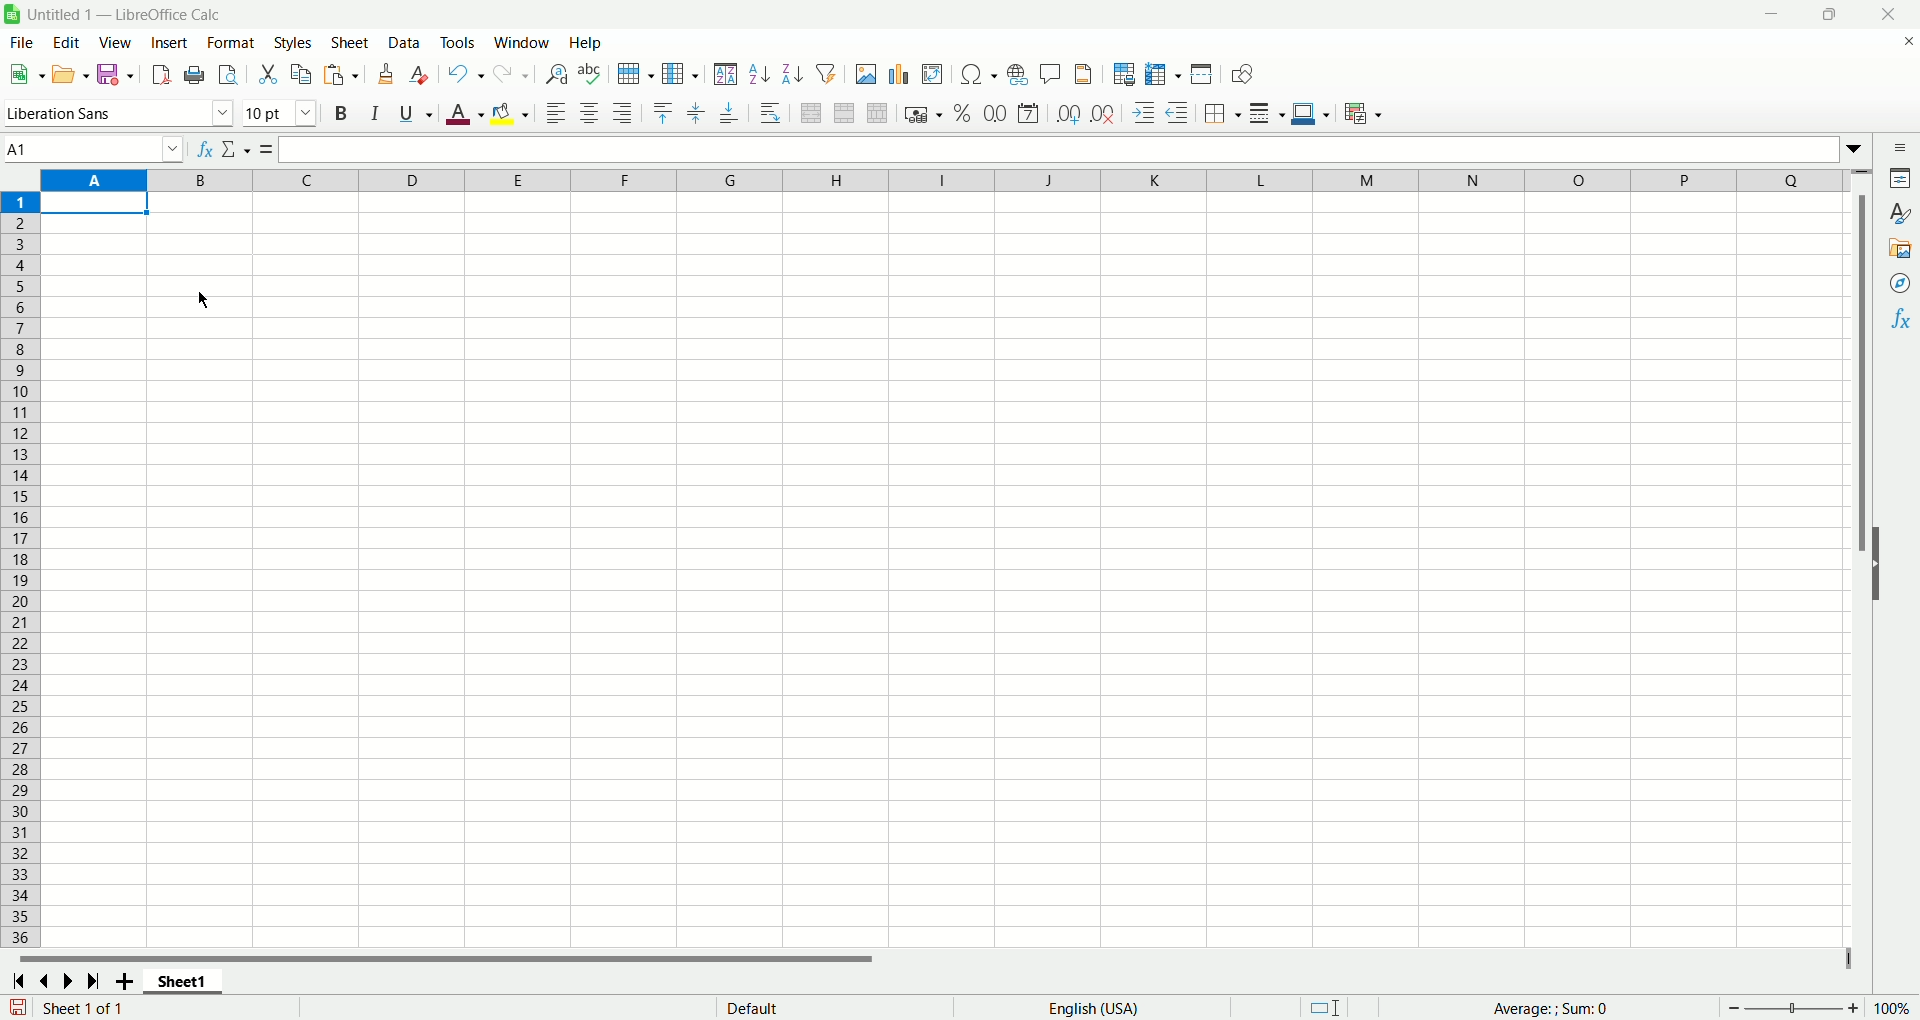 The width and height of the screenshot is (1920, 1020). What do you see at coordinates (115, 42) in the screenshot?
I see `view` at bounding box center [115, 42].